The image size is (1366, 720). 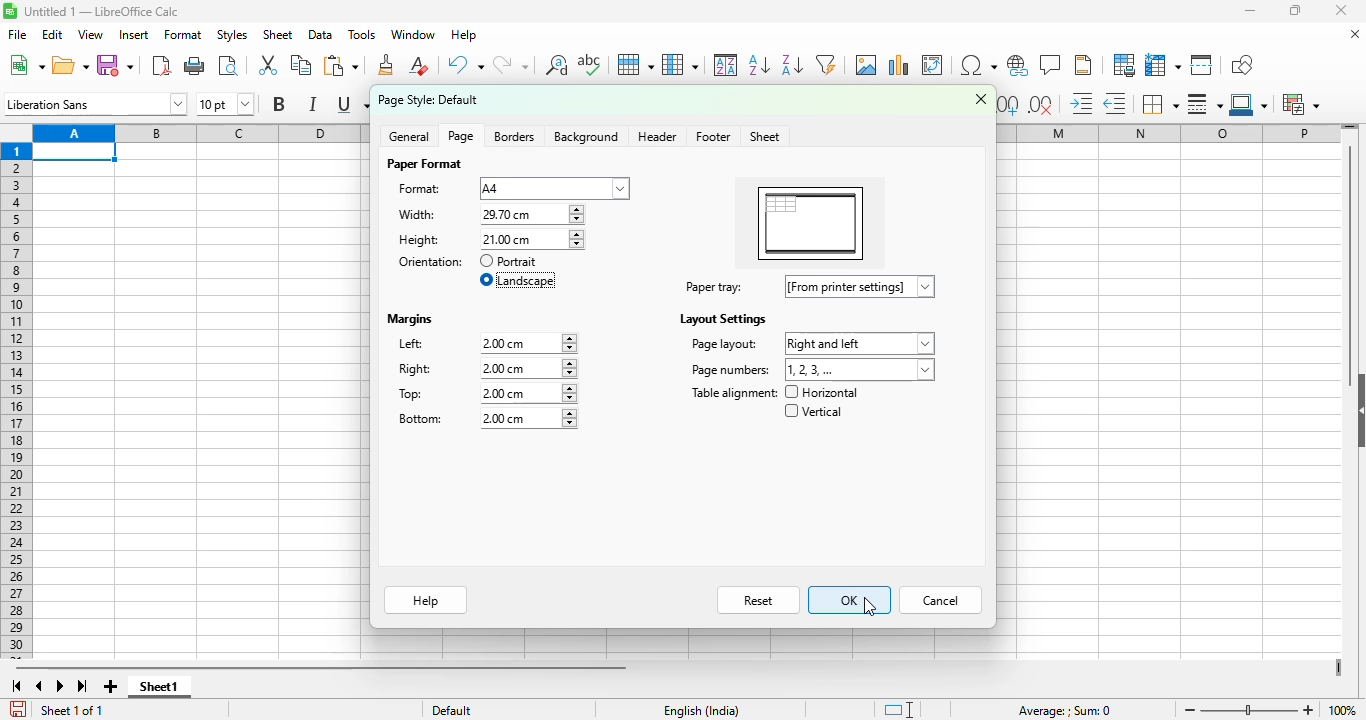 What do you see at coordinates (19, 709) in the screenshot?
I see `click to save the document` at bounding box center [19, 709].